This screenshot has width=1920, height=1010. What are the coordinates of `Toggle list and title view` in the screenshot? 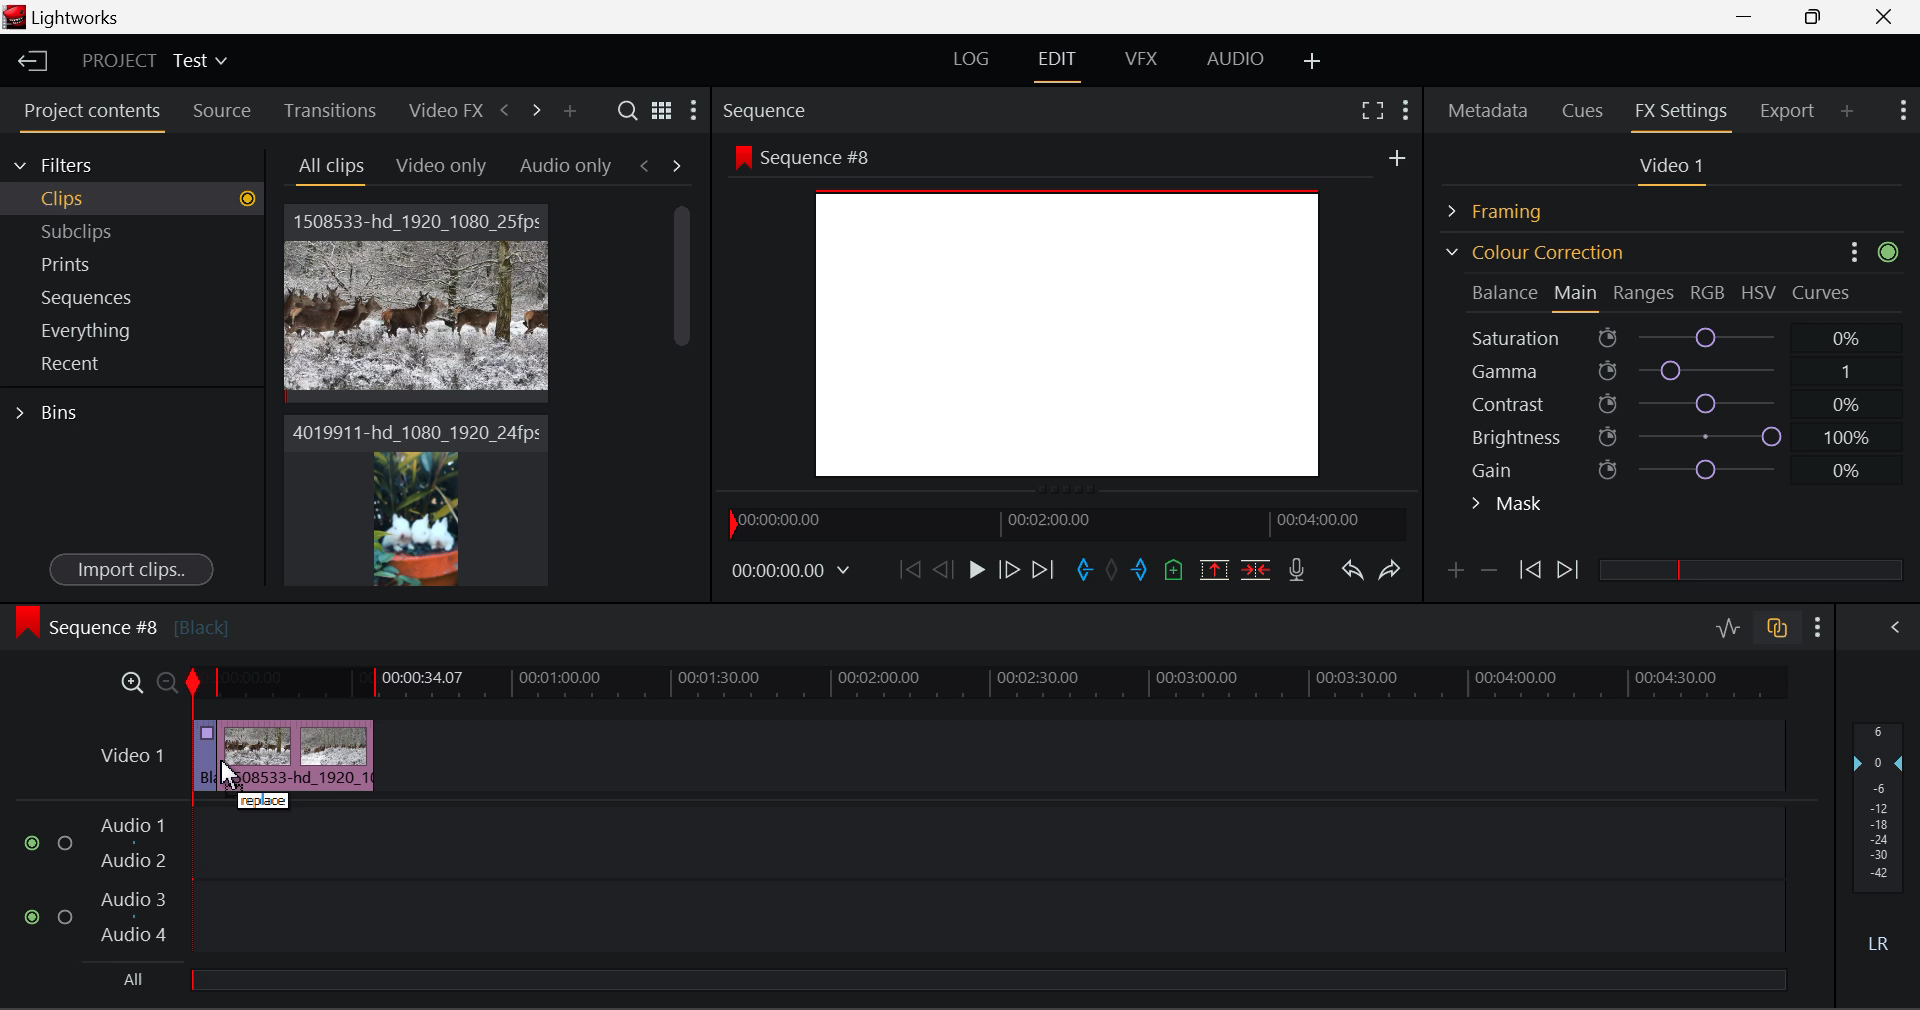 It's located at (662, 110).